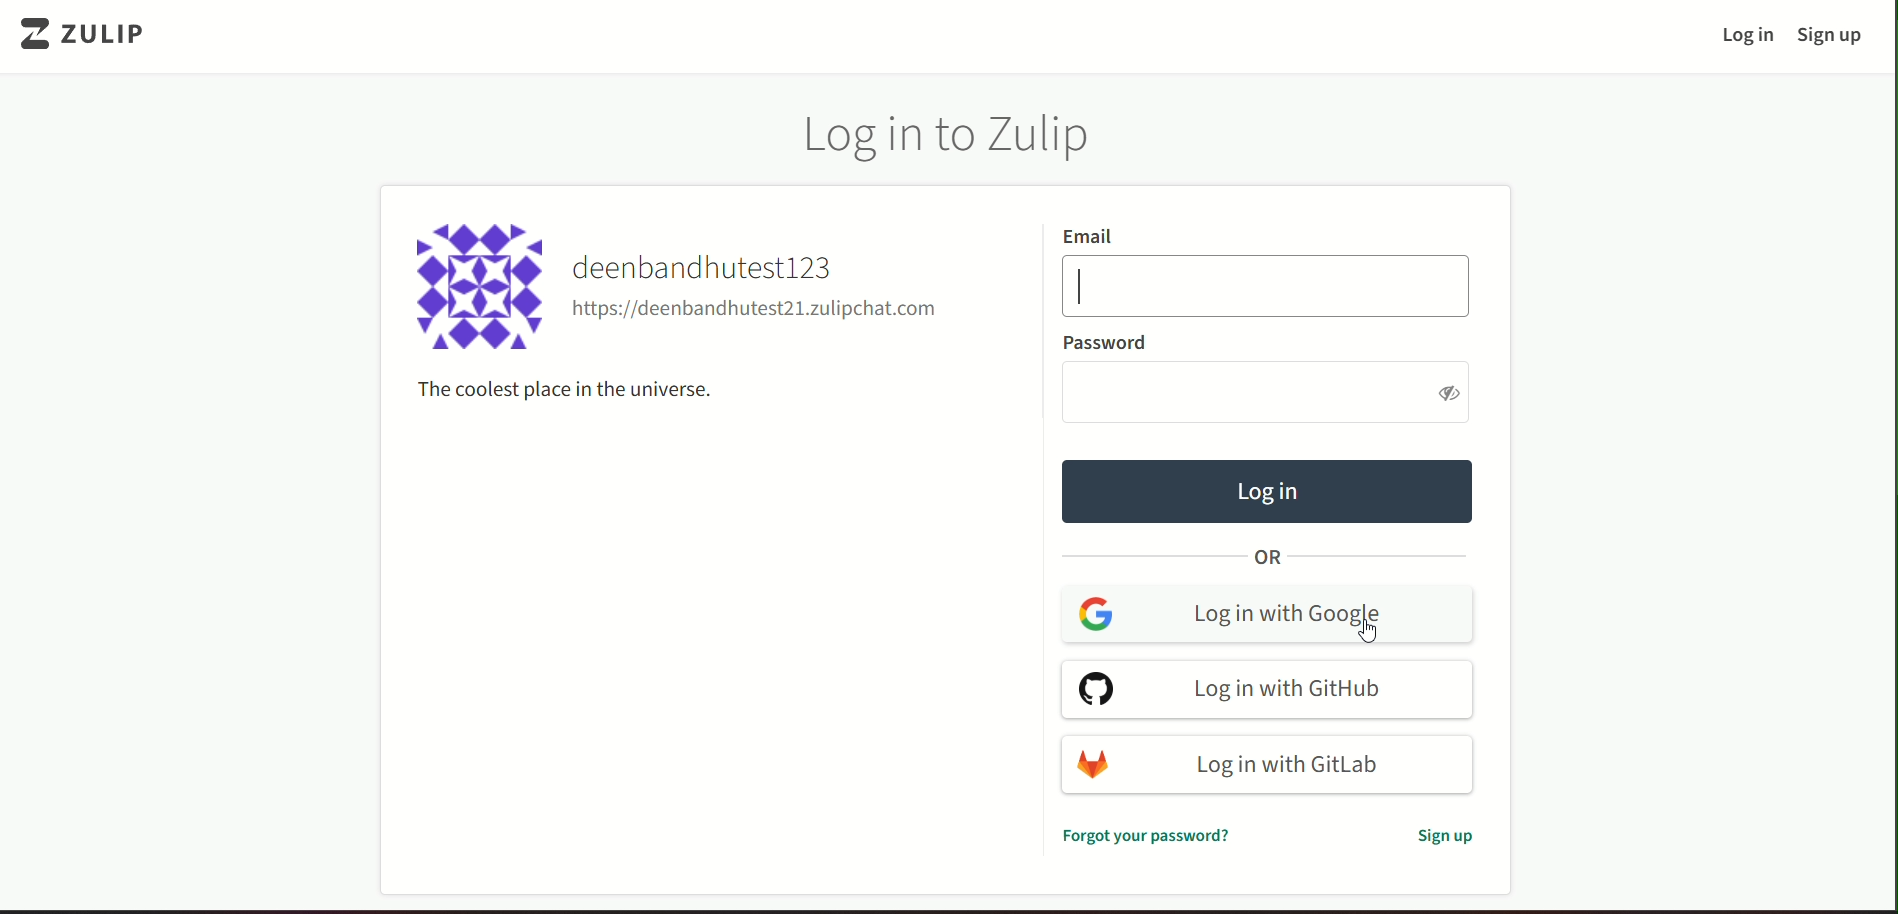  What do you see at coordinates (1275, 391) in the screenshot?
I see `textbox` at bounding box center [1275, 391].